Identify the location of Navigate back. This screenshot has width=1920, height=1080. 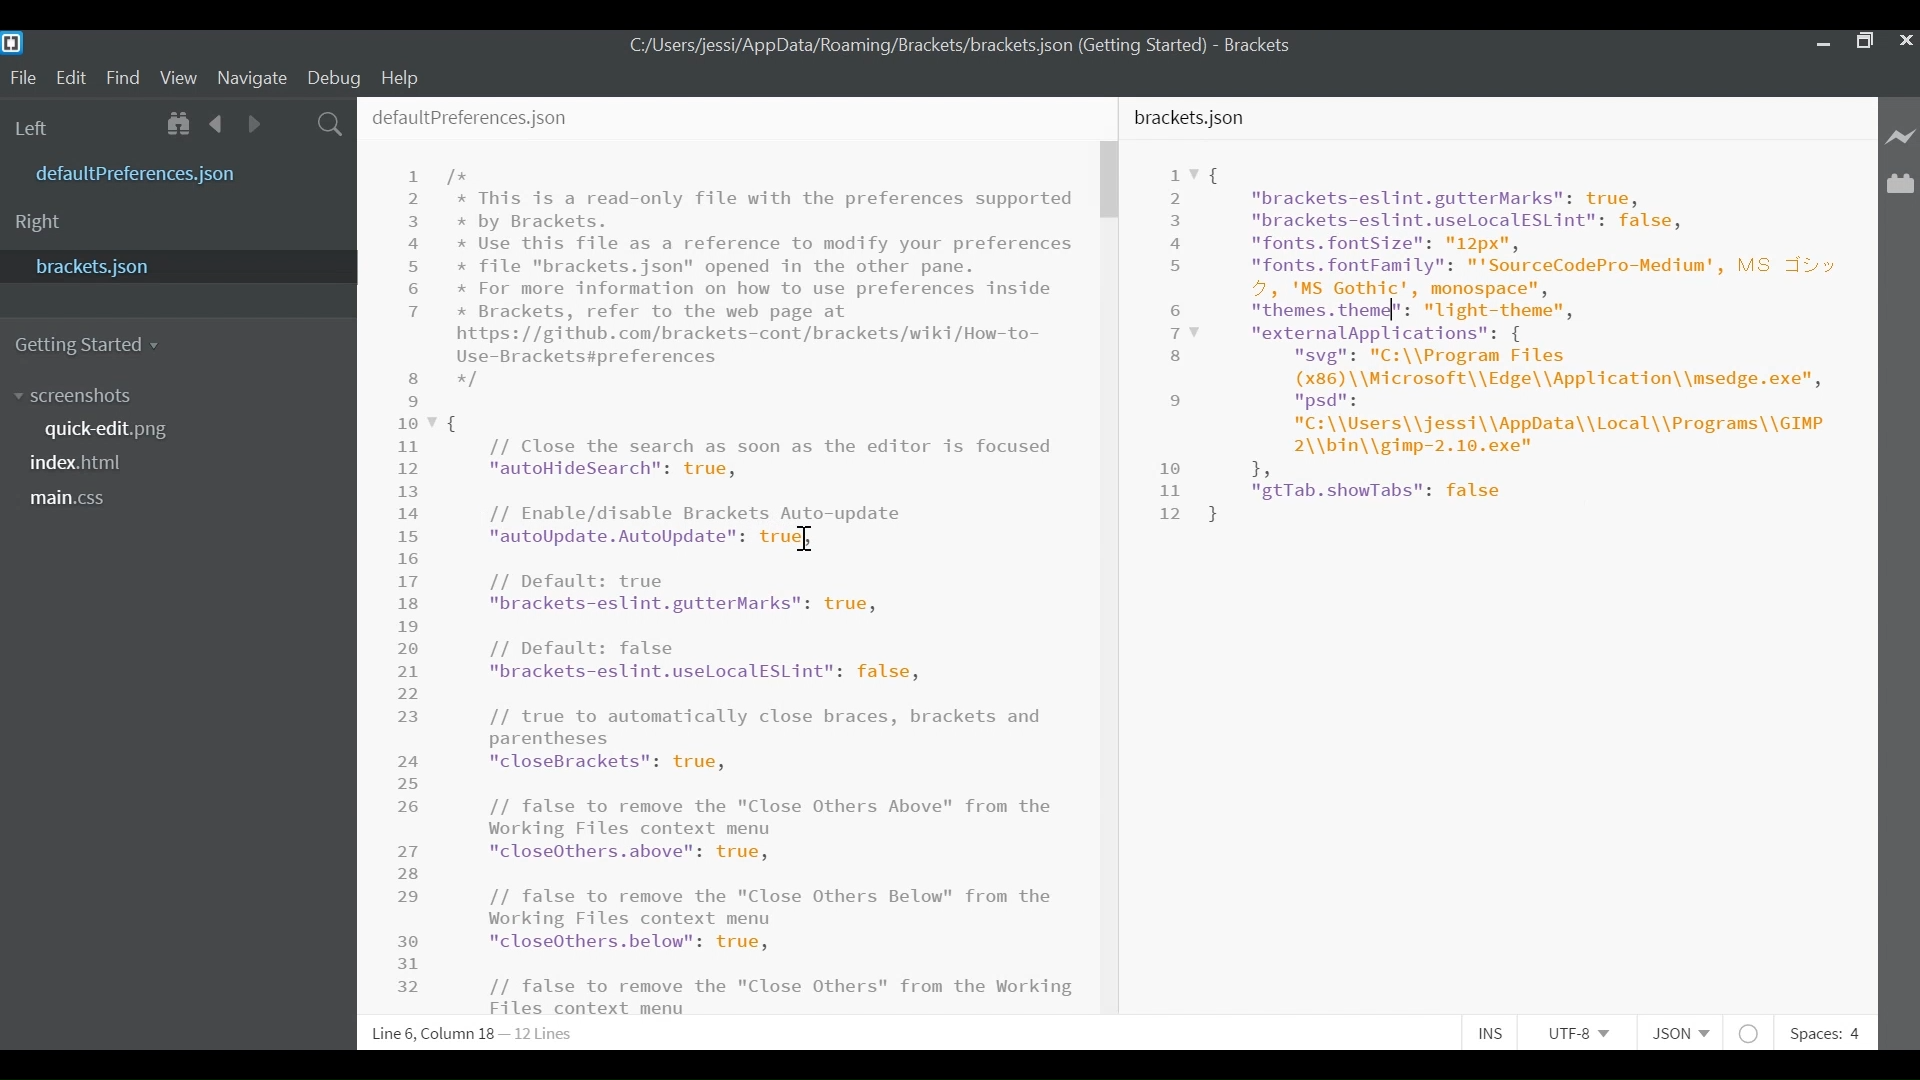
(218, 123).